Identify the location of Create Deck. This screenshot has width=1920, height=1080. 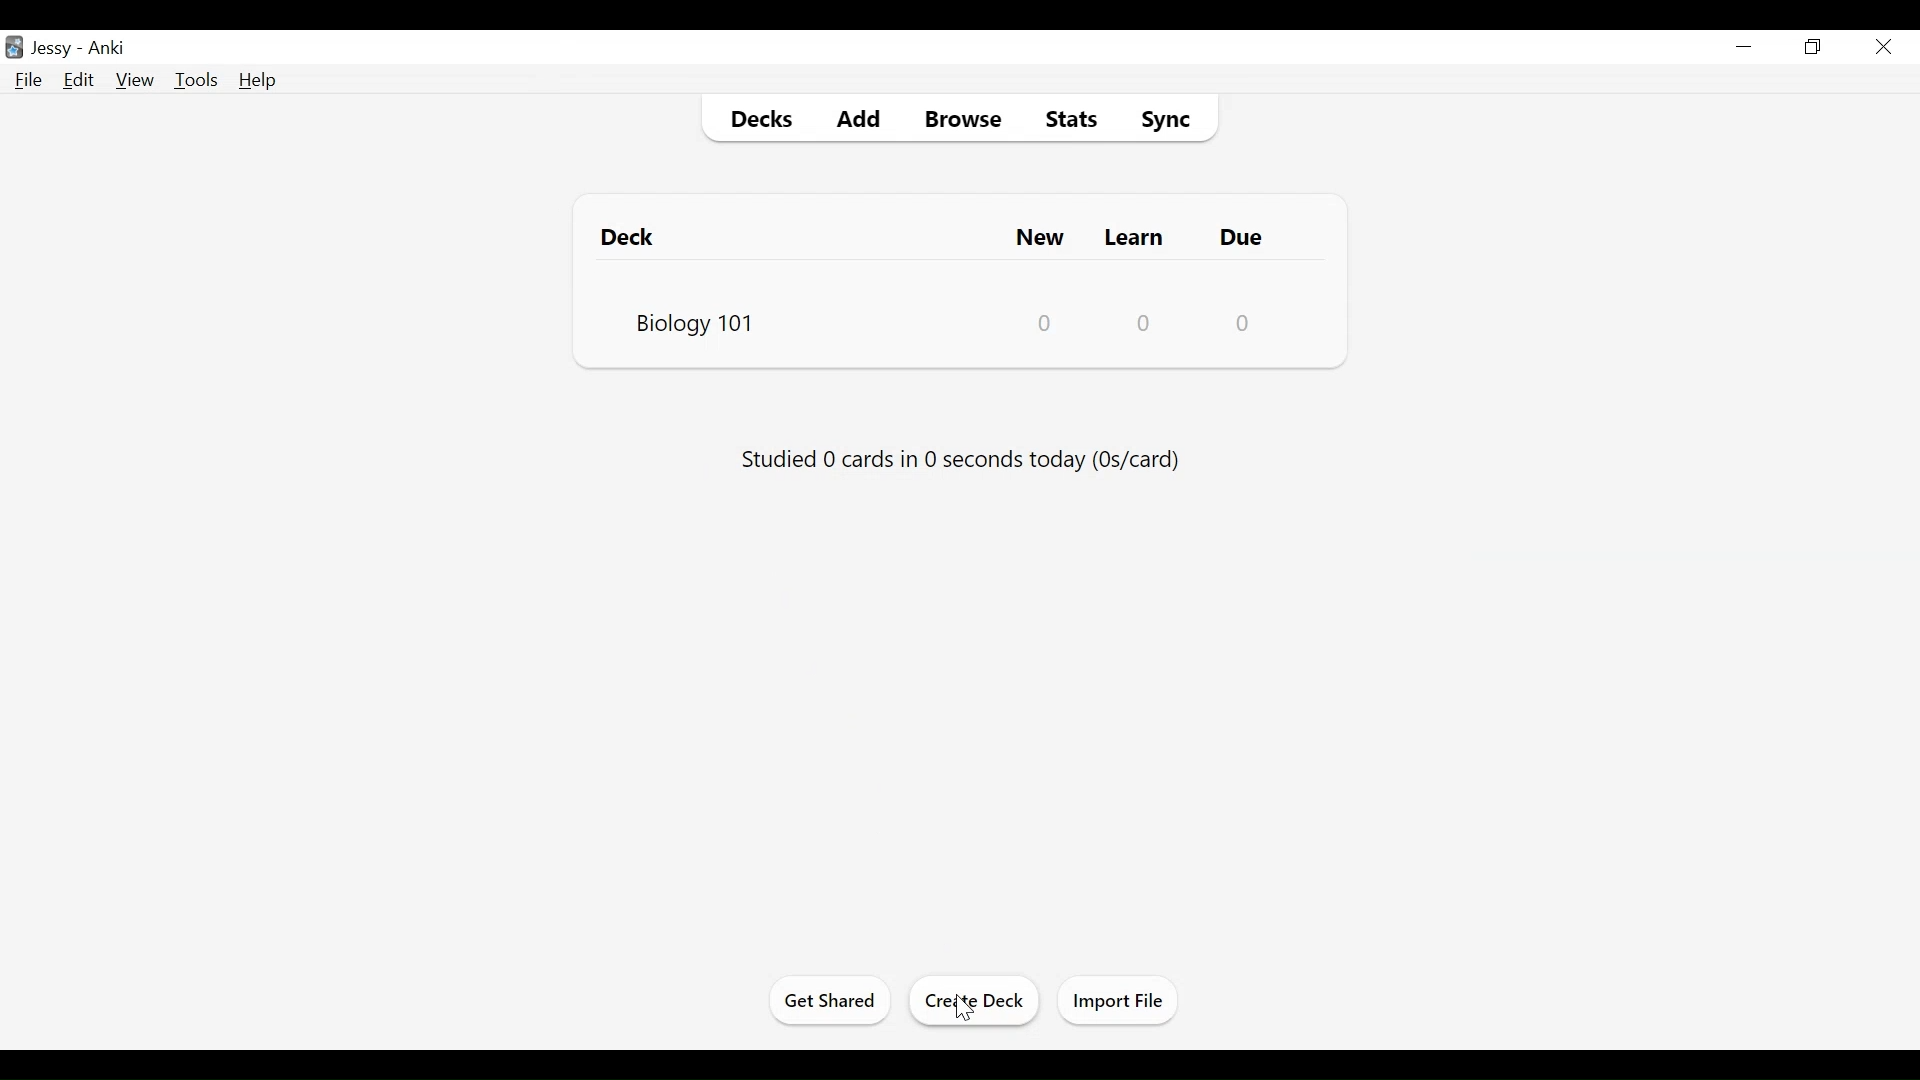
(977, 1001).